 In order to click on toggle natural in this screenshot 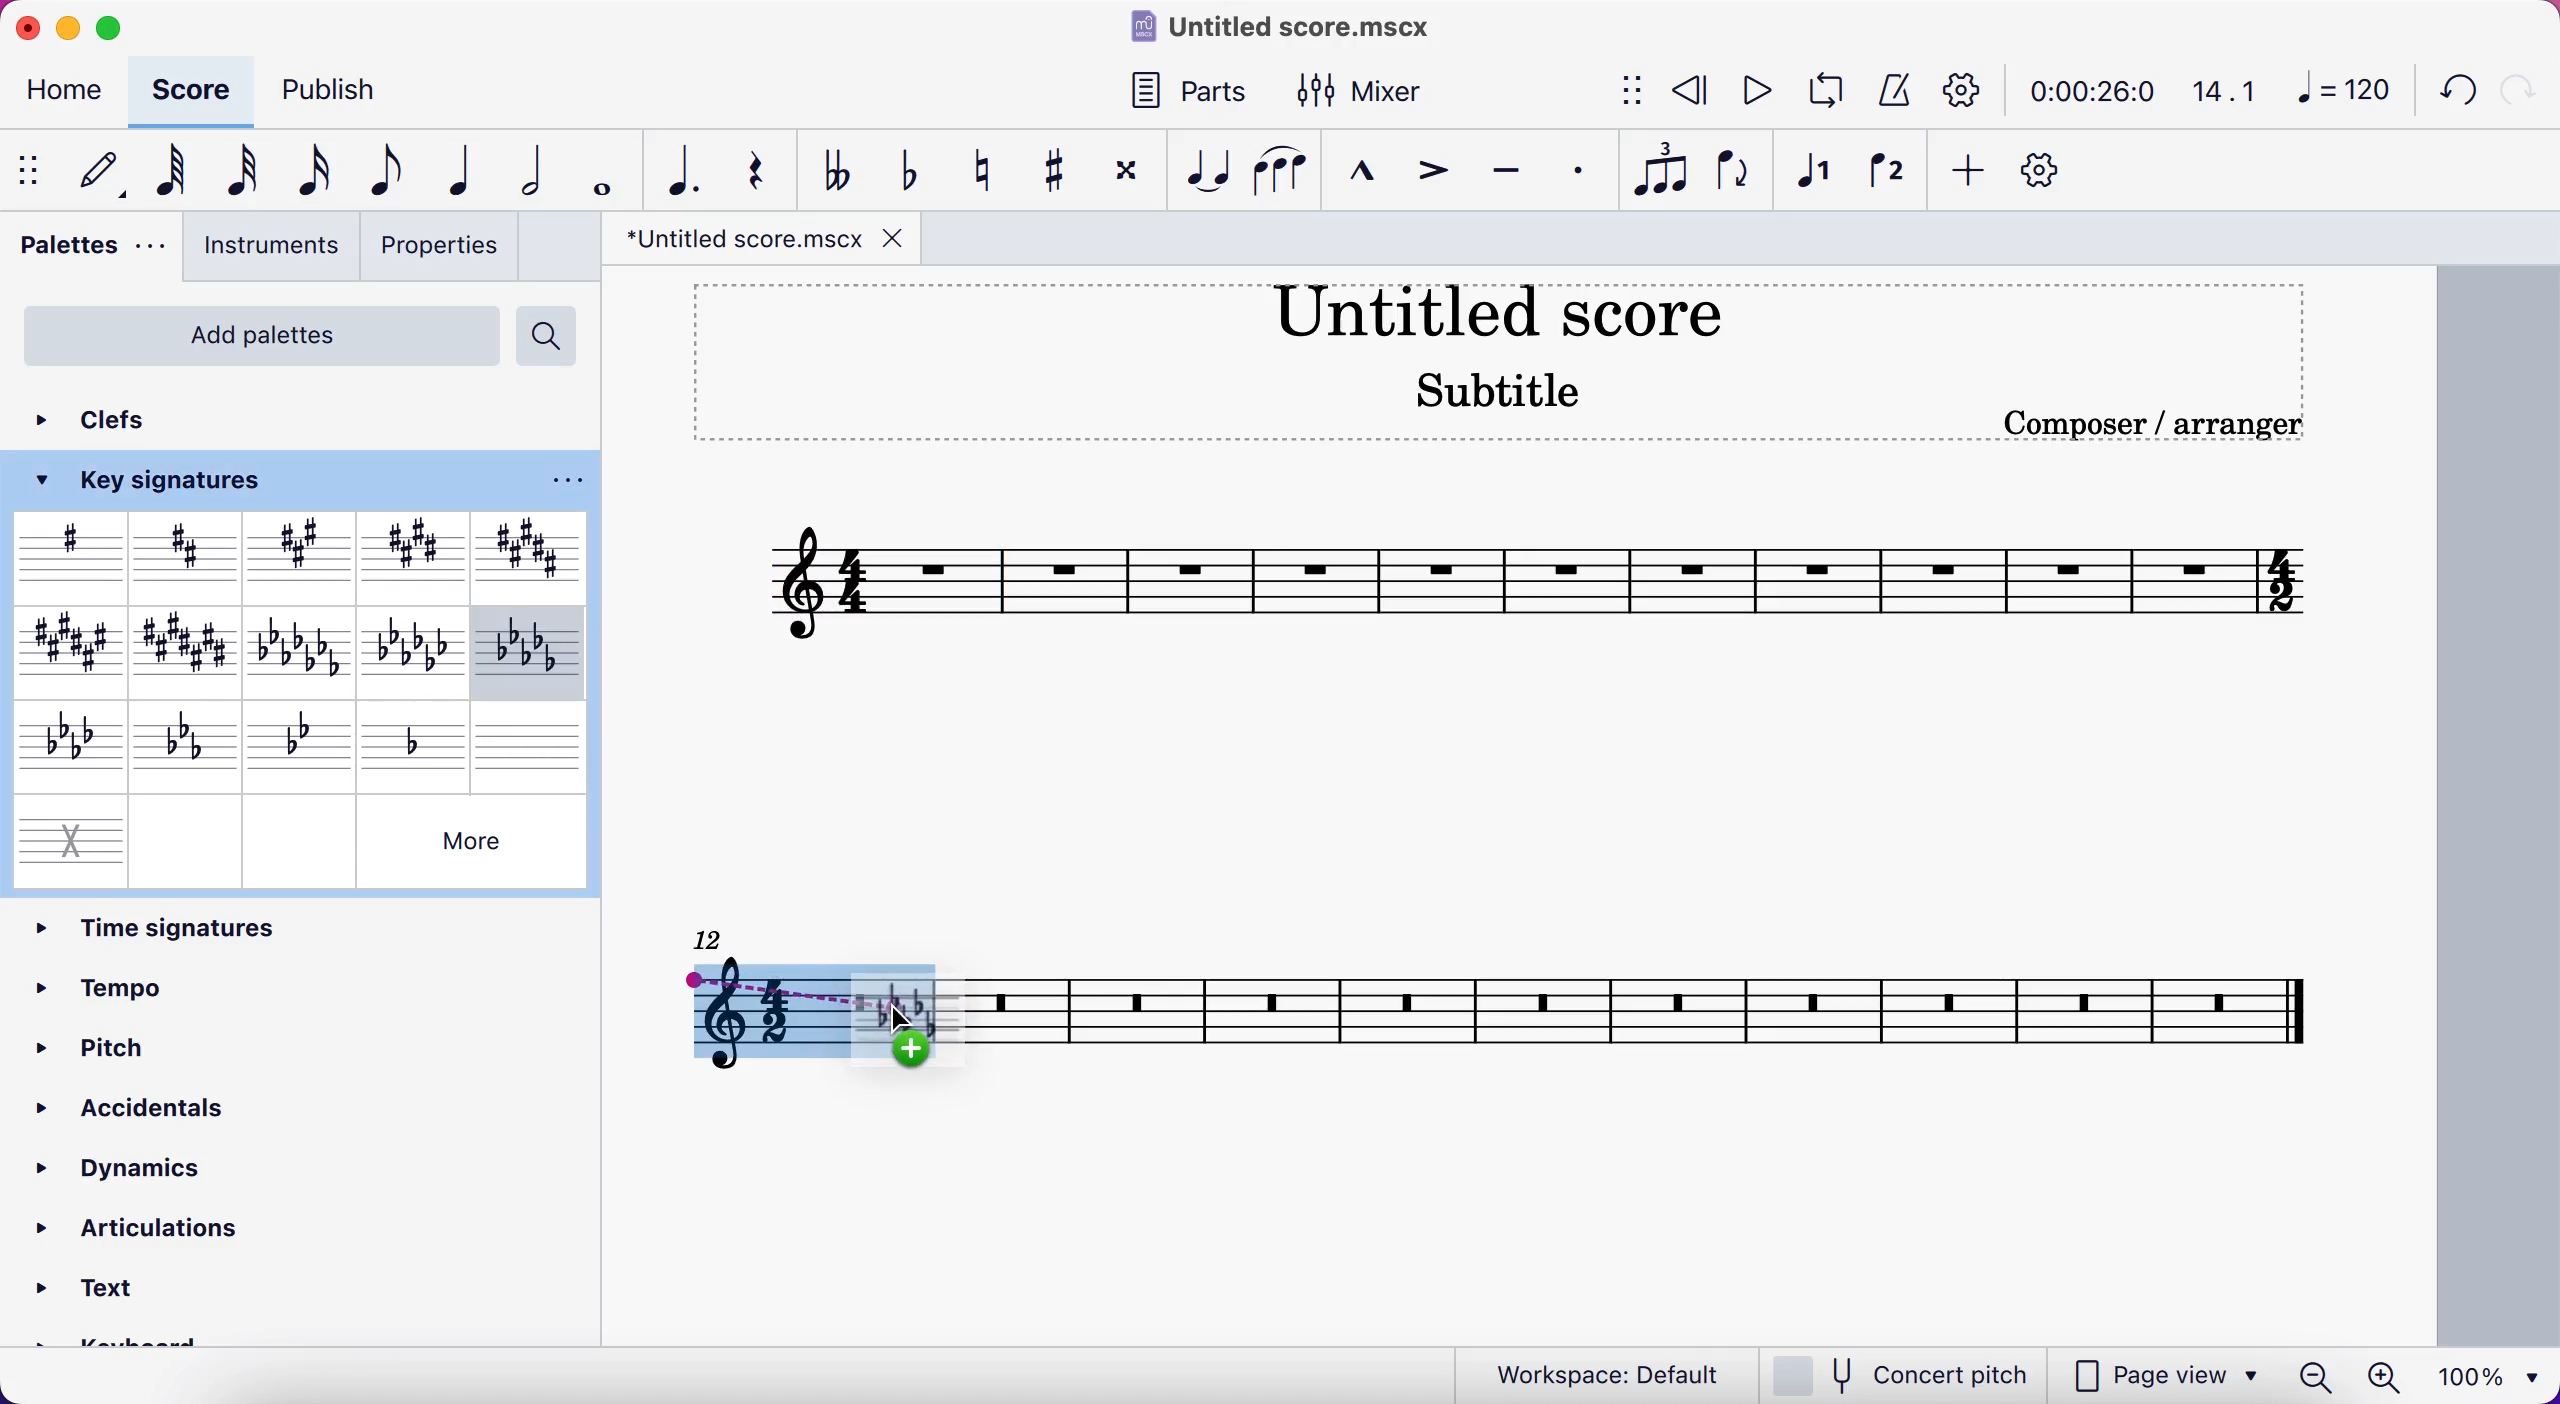, I will do `click(987, 174)`.